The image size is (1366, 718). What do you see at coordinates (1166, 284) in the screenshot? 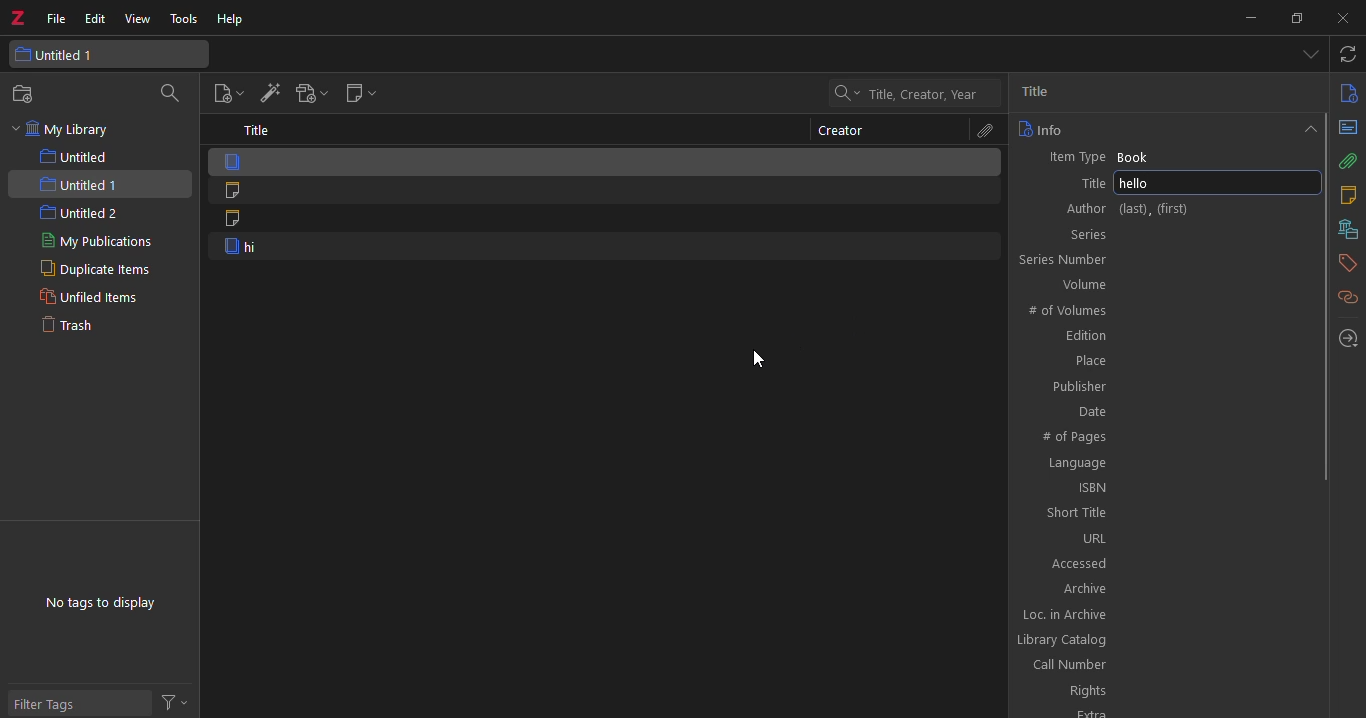
I see `Volume` at bounding box center [1166, 284].